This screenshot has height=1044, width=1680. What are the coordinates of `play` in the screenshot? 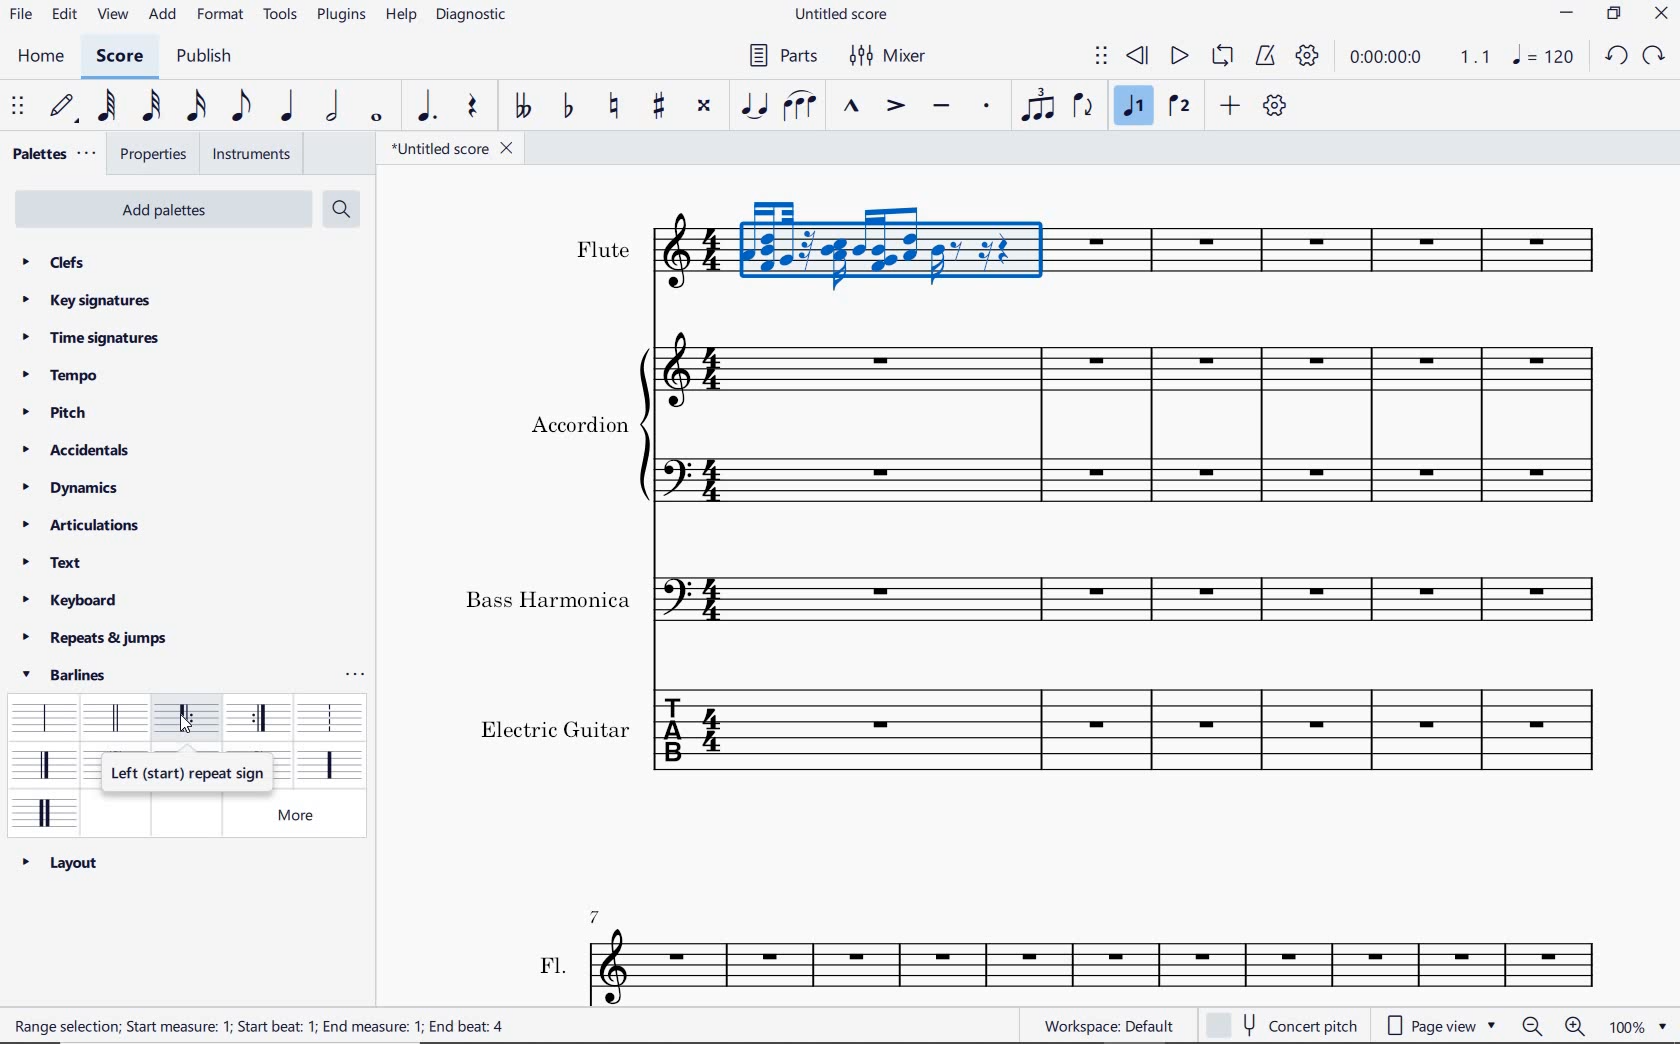 It's located at (1178, 57).